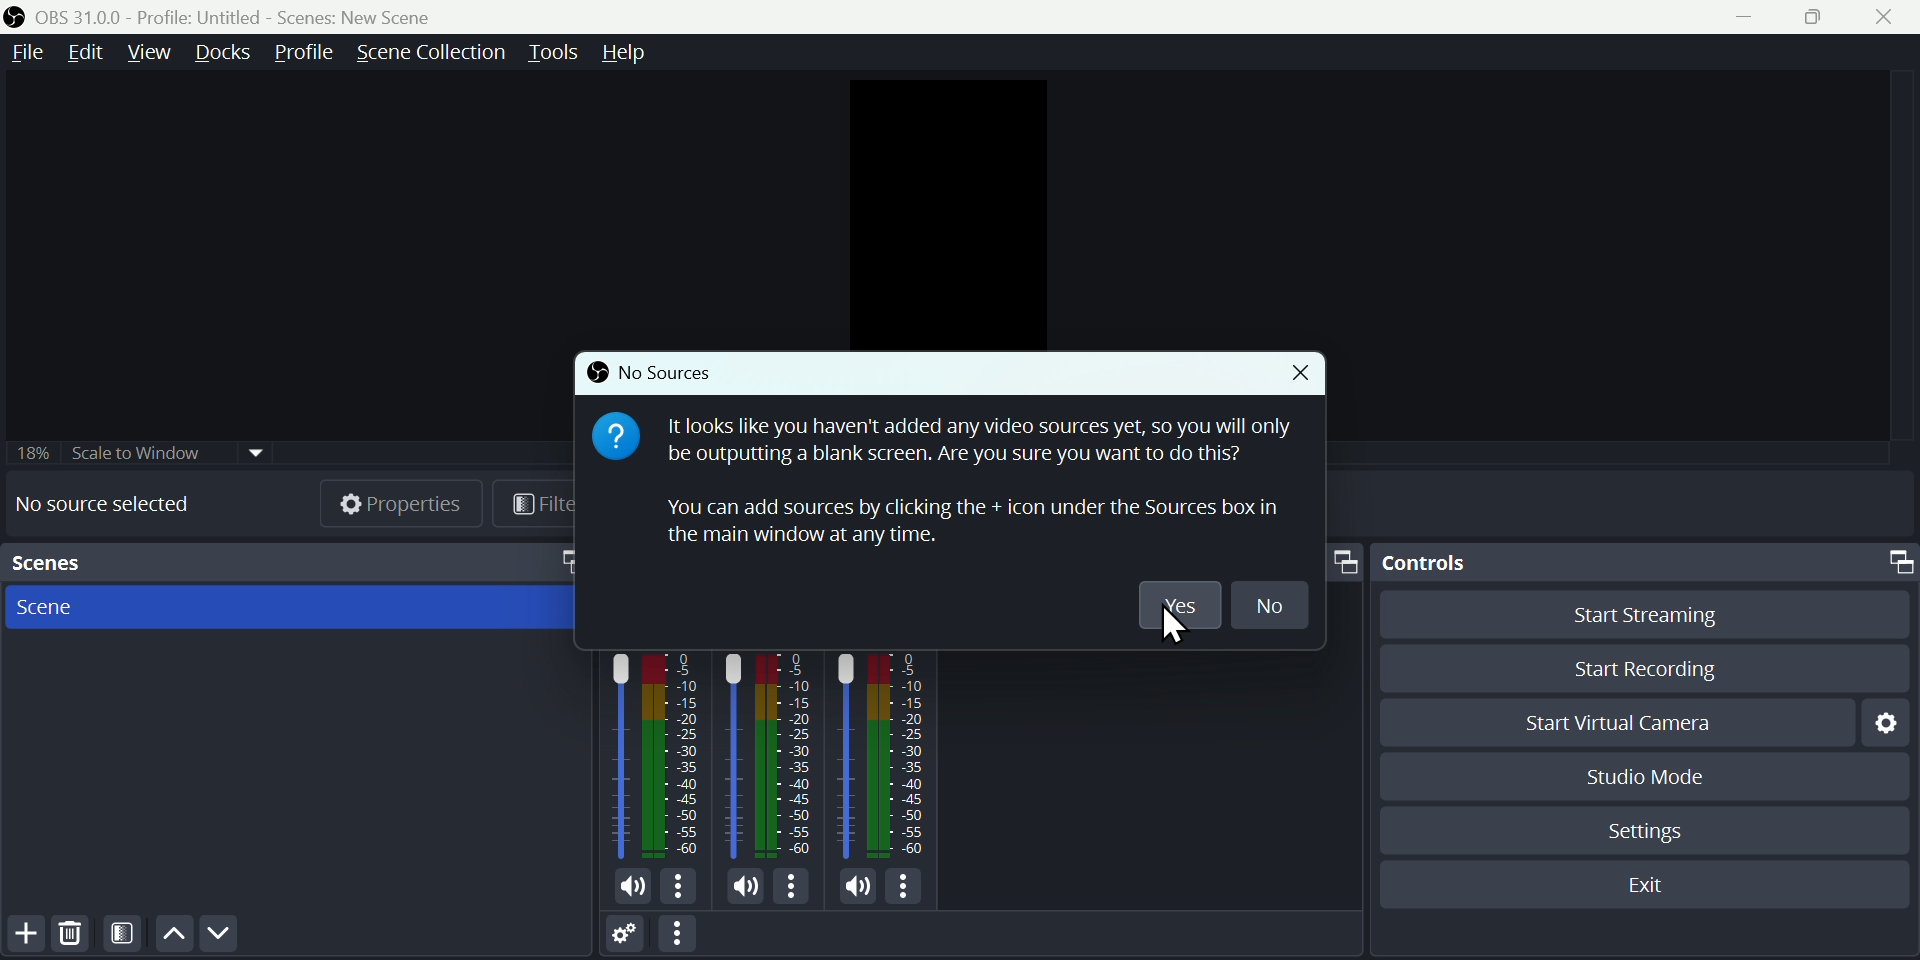 The width and height of the screenshot is (1920, 960). Describe the element at coordinates (310, 51) in the screenshot. I see `Profile` at that location.